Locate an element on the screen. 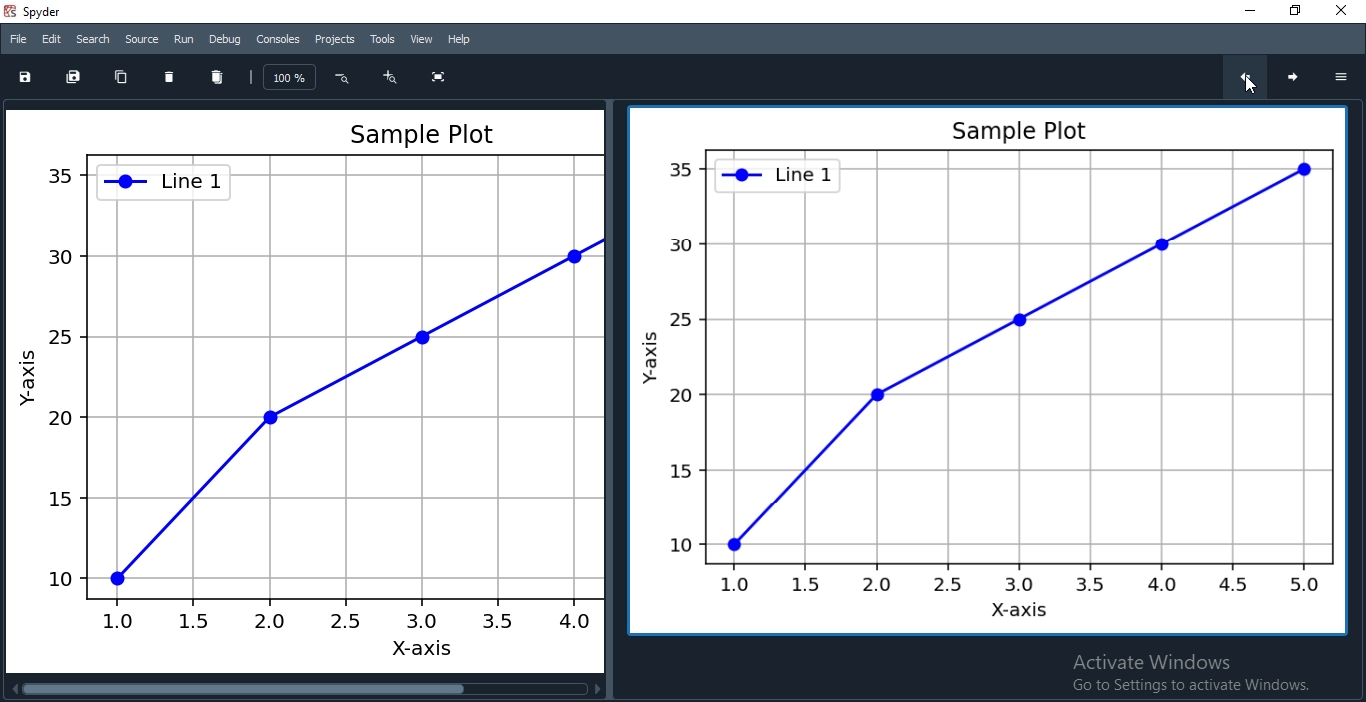  zoom in is located at coordinates (391, 77).